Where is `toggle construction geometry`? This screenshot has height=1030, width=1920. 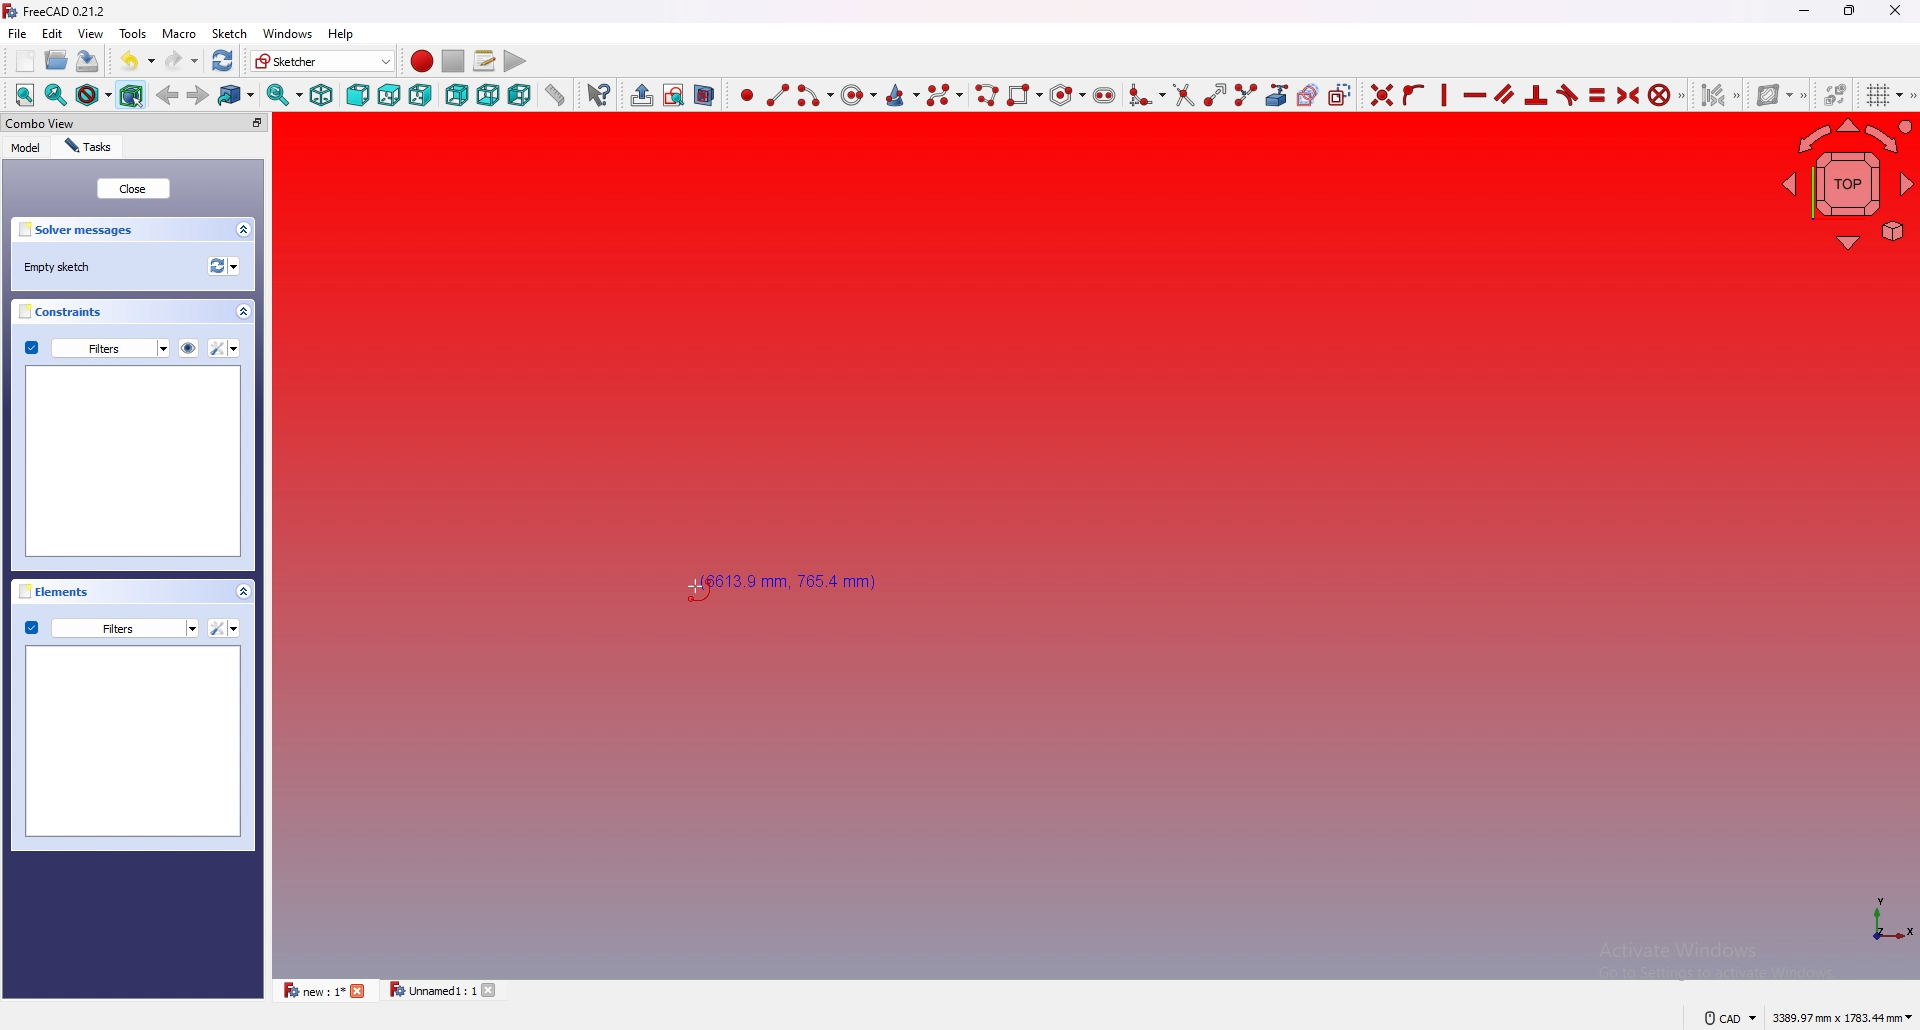
toggle construction geometry is located at coordinates (1339, 93).